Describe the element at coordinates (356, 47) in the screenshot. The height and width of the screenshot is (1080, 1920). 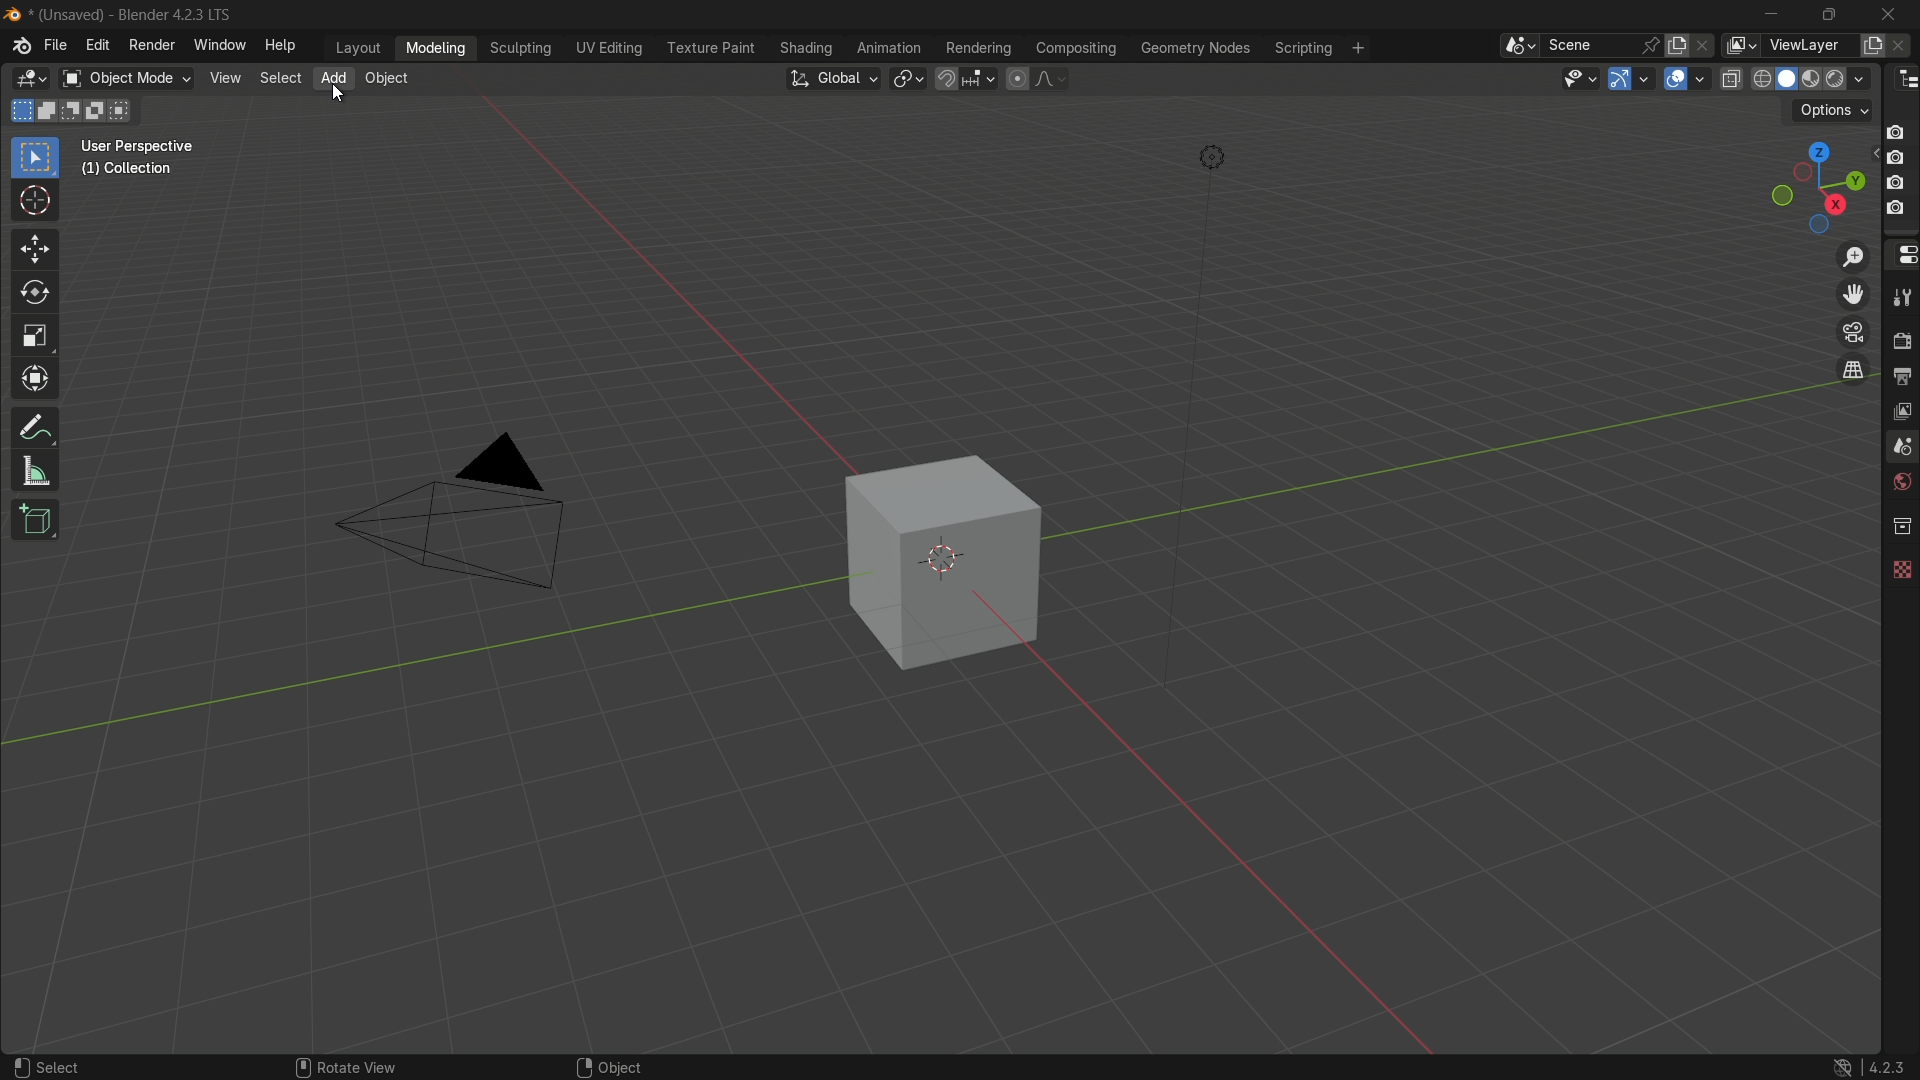
I see `layout menu` at that location.